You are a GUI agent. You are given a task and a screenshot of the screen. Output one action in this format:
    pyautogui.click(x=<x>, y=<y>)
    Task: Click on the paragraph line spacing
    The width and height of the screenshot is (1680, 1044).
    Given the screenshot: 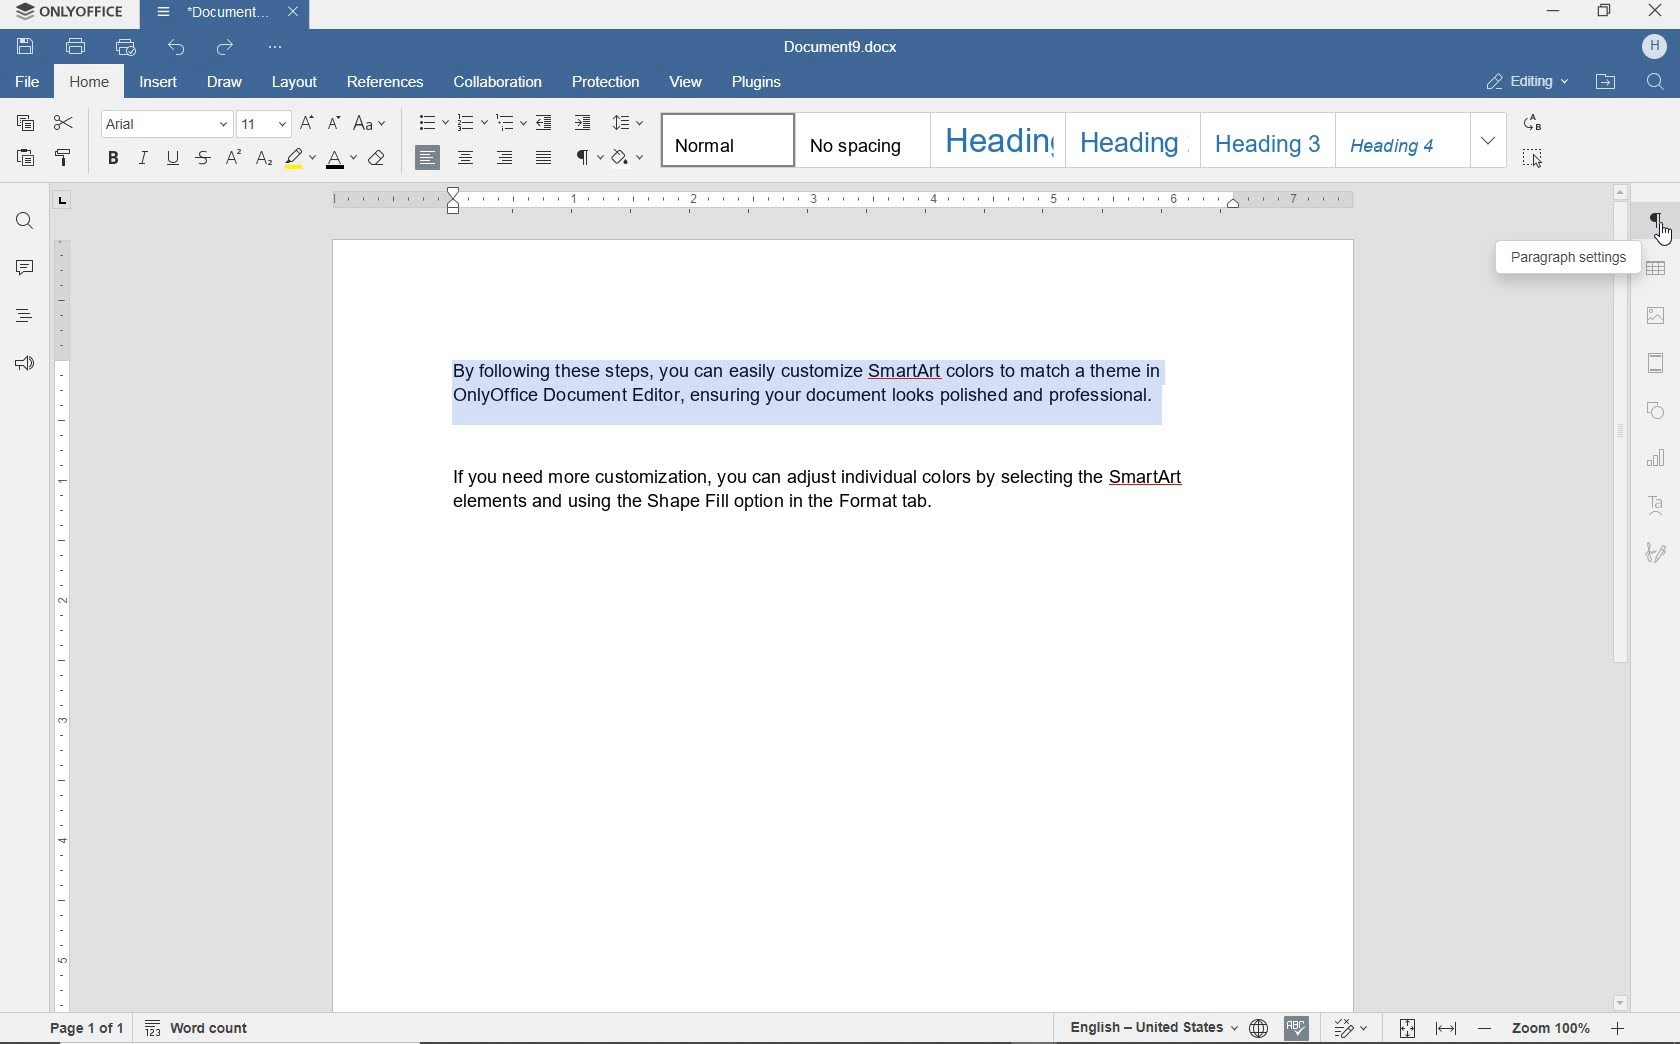 What is the action you would take?
    pyautogui.click(x=627, y=123)
    